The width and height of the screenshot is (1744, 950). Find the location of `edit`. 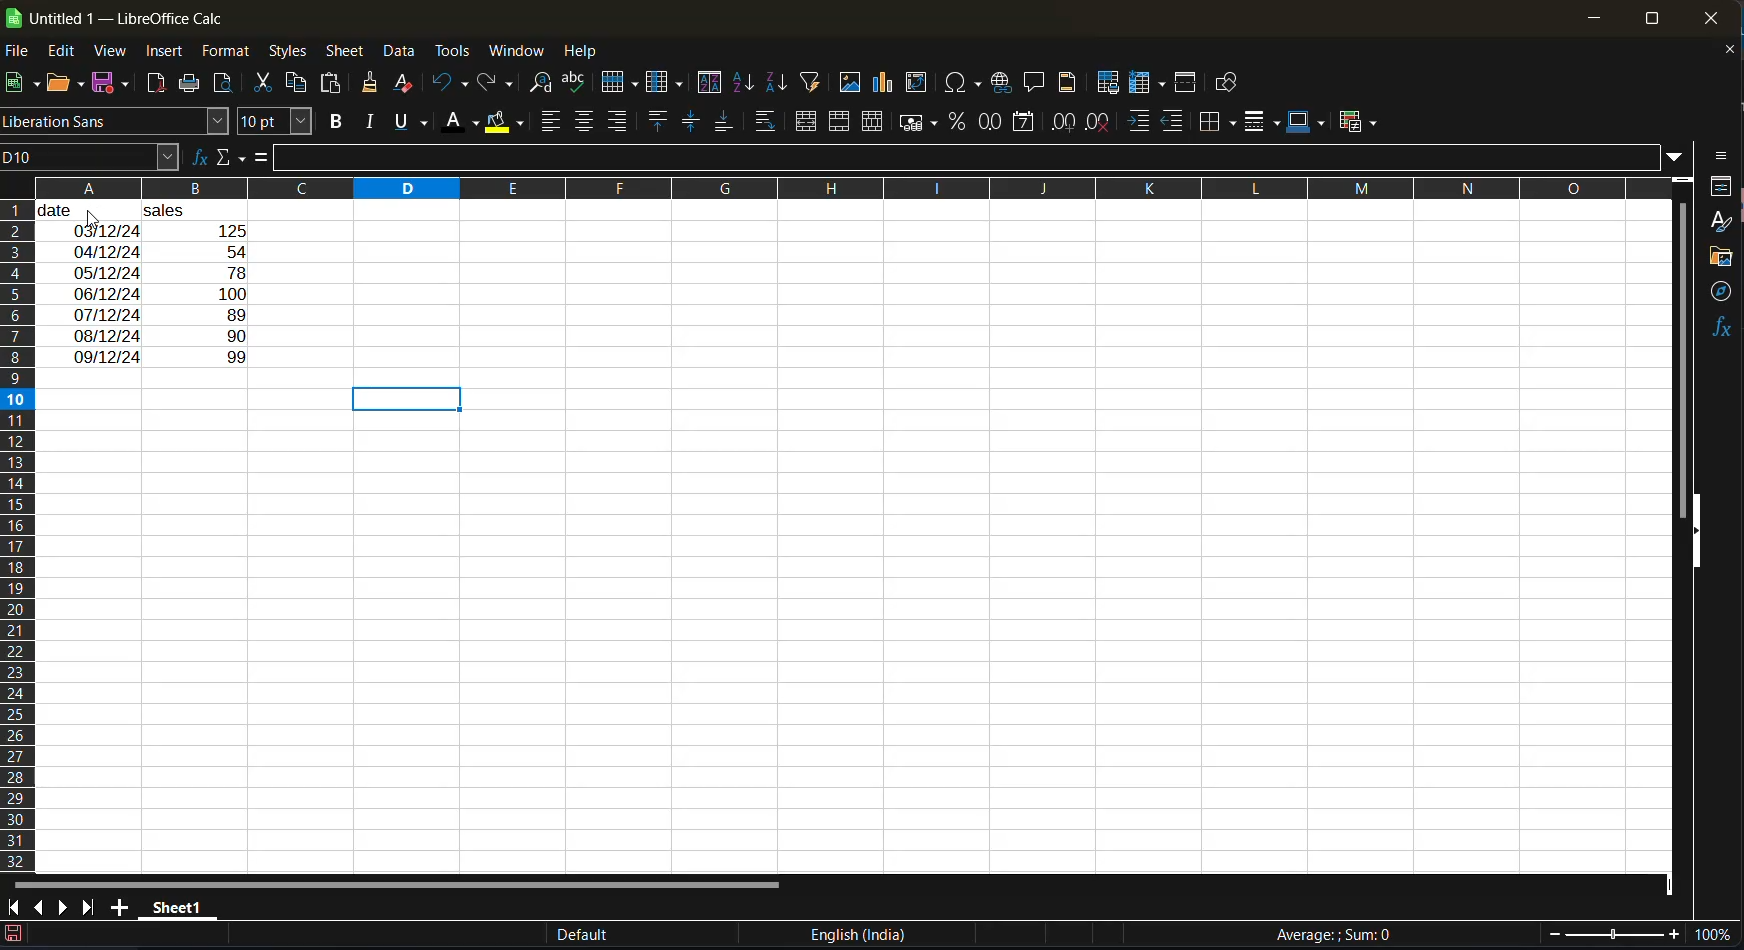

edit is located at coordinates (67, 52).